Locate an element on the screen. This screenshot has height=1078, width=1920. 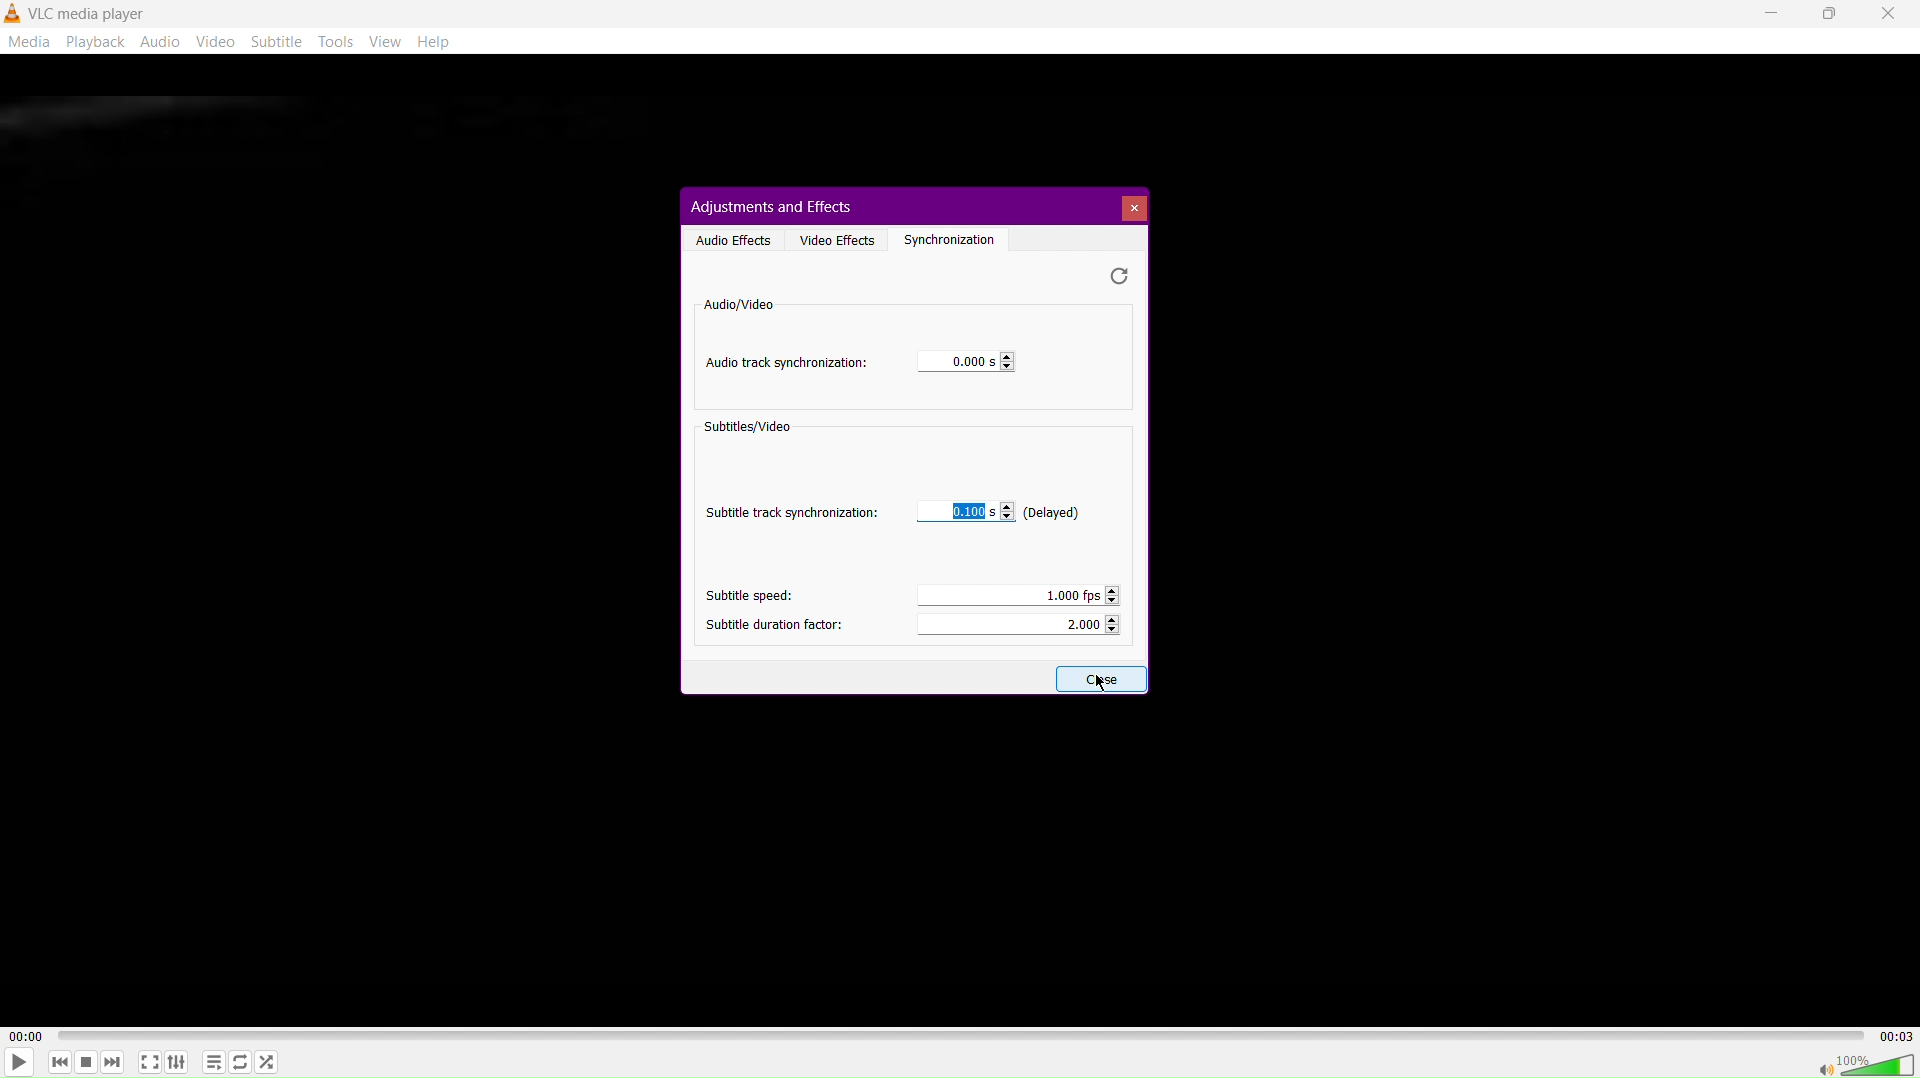
Close is located at coordinates (1135, 209).